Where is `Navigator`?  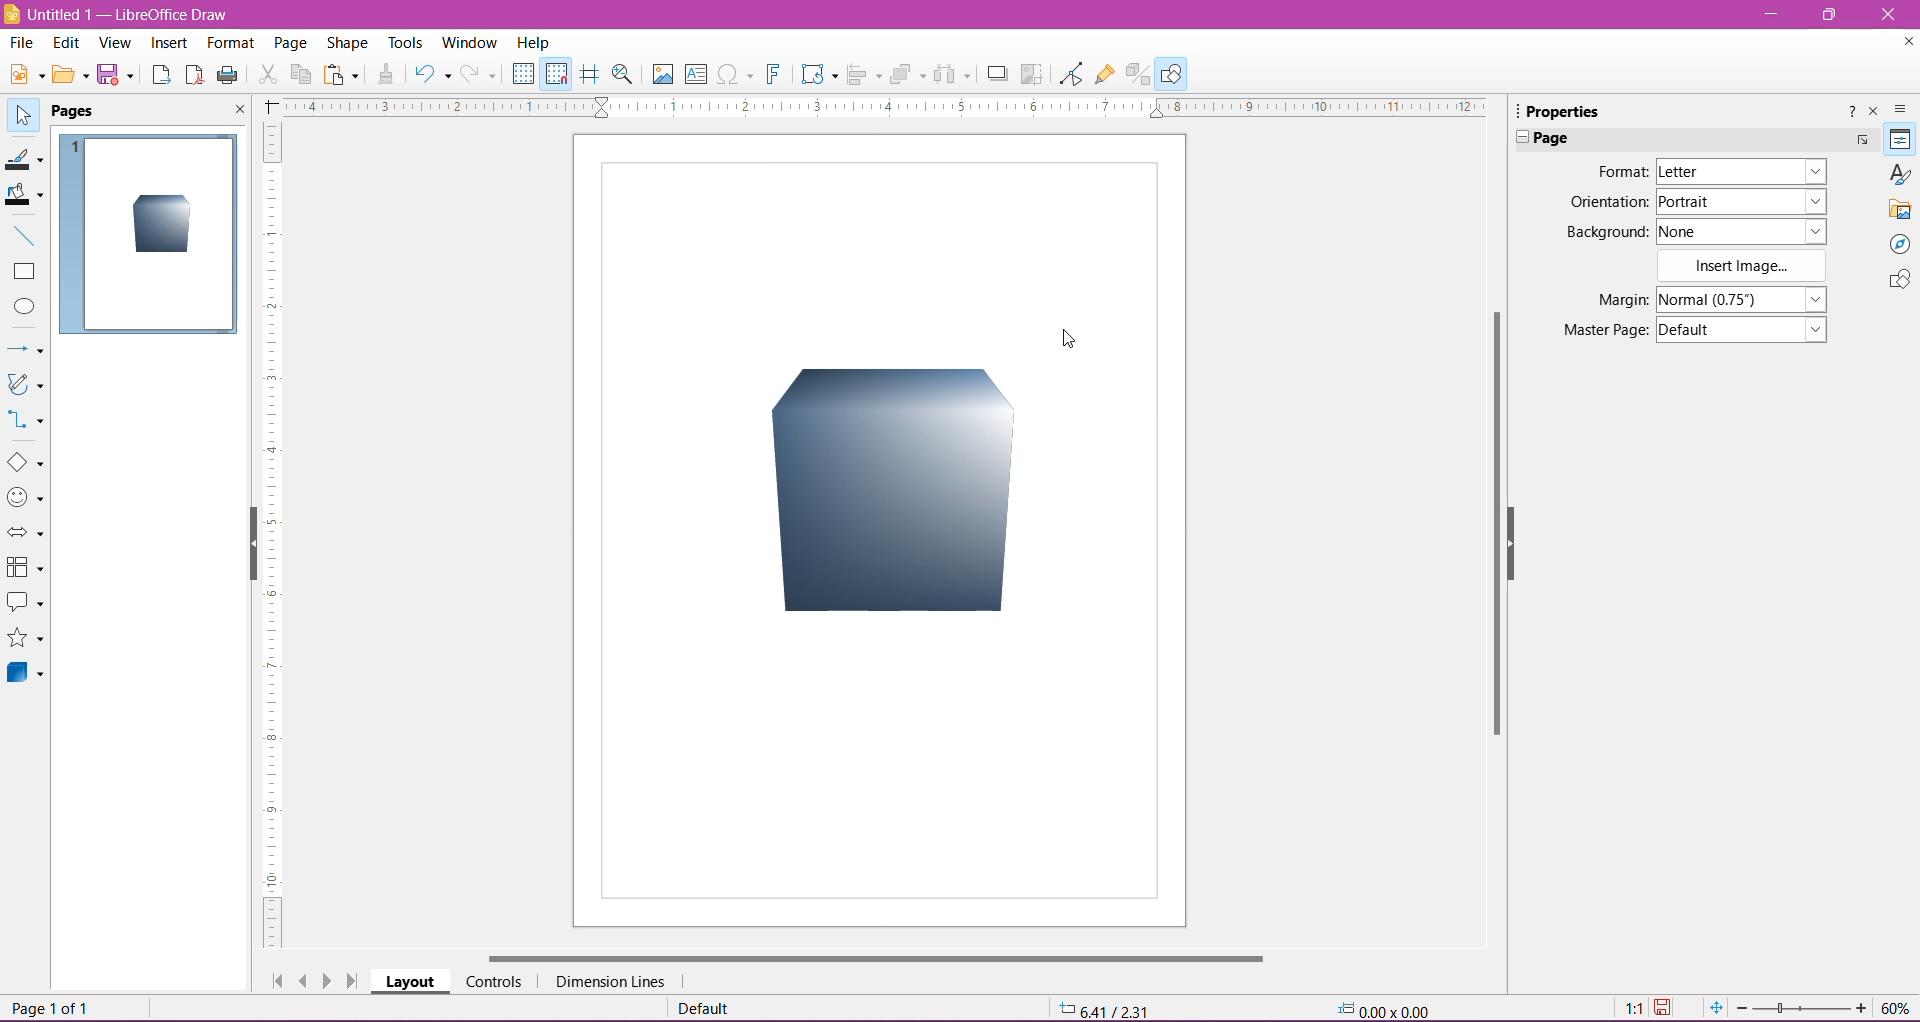 Navigator is located at coordinates (1898, 244).